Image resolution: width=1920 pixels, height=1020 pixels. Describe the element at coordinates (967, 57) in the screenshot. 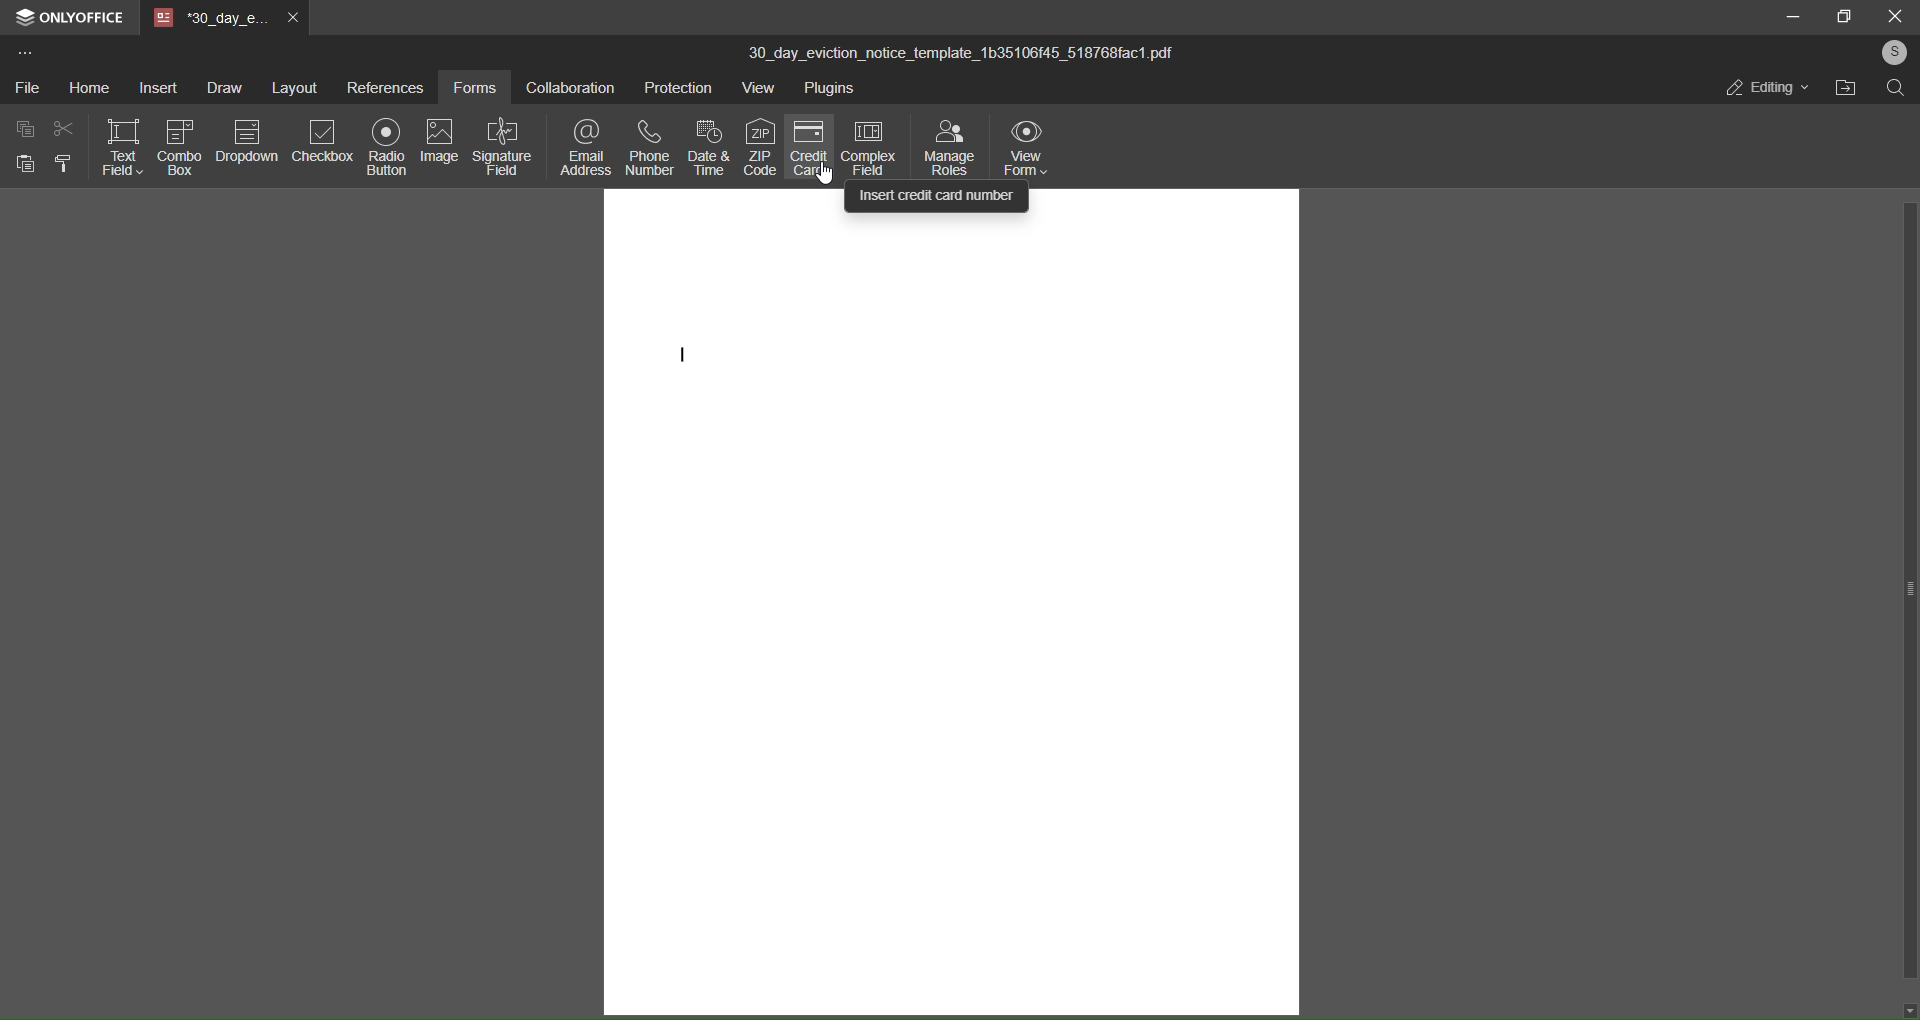

I see `30_day_eviction_notice_template_1b35106f45_518768fac1.pdf` at that location.